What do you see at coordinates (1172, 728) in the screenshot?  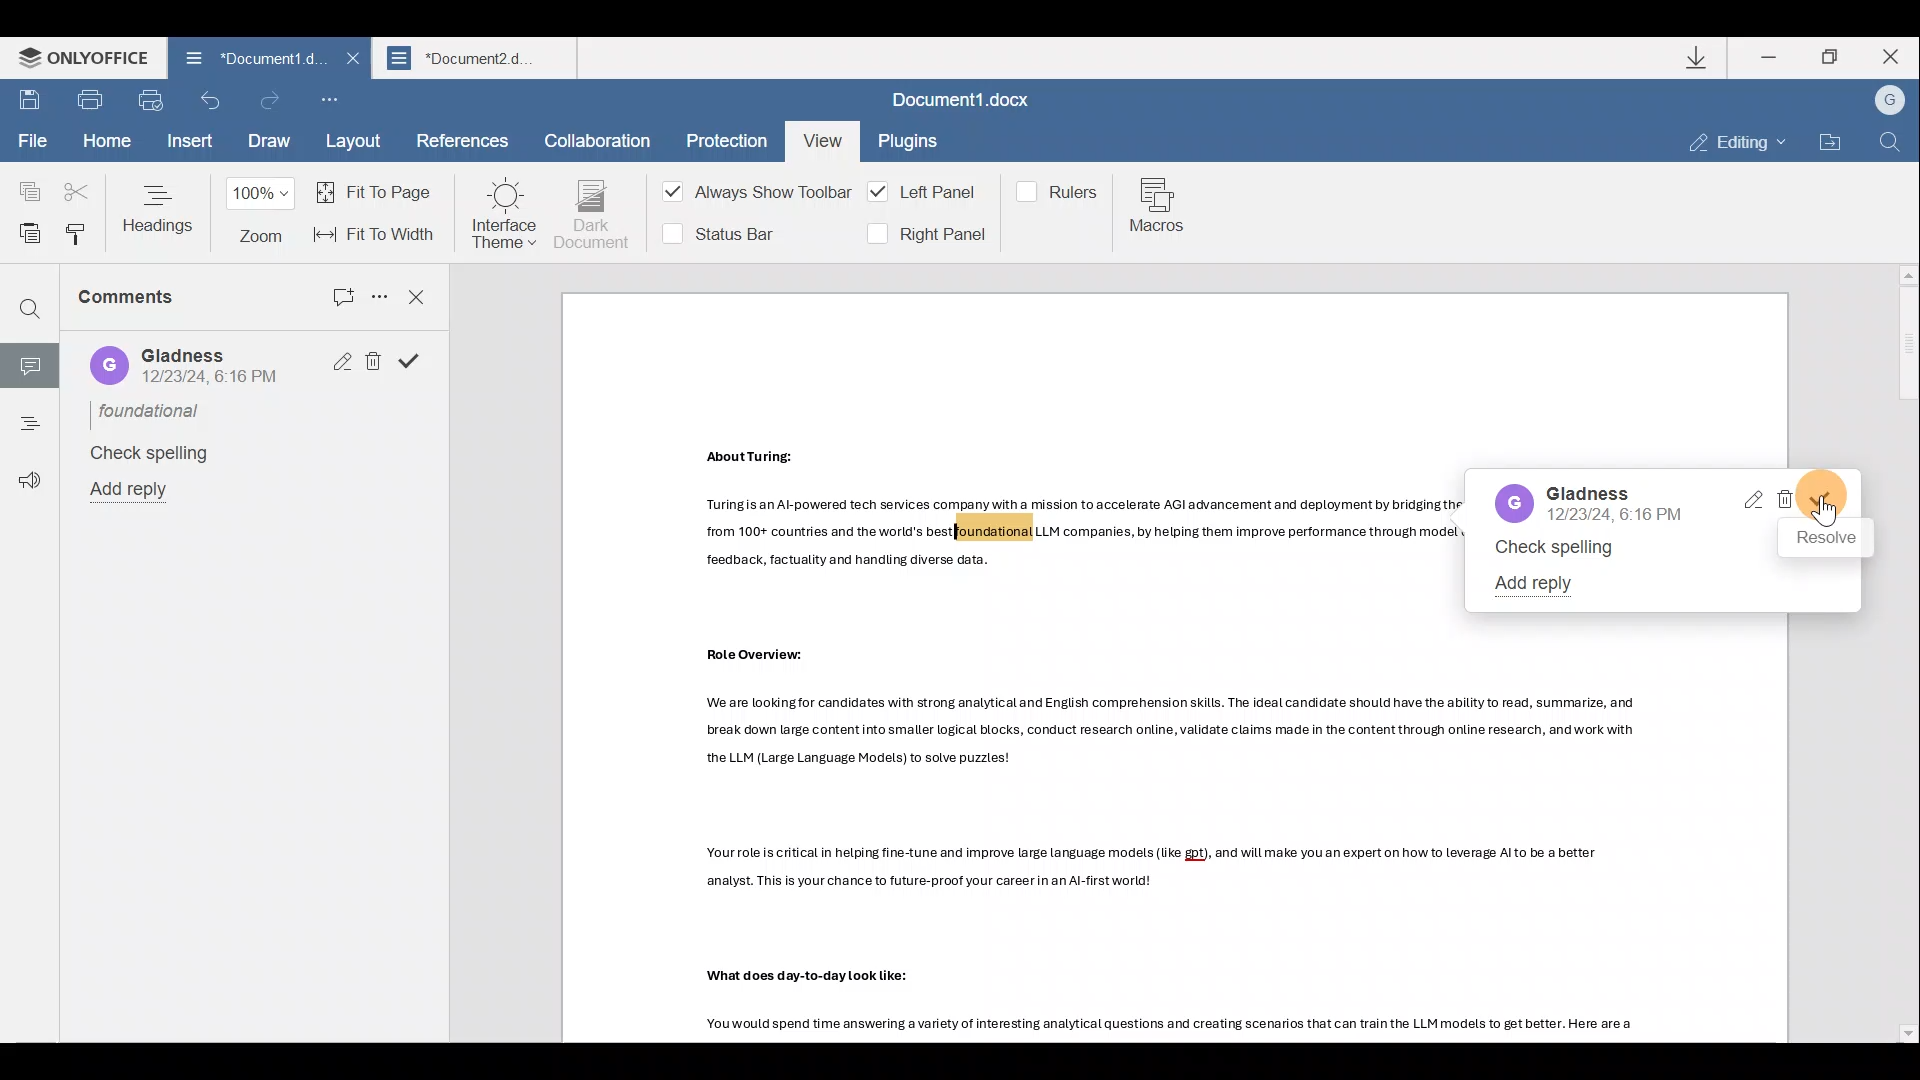 I see `` at bounding box center [1172, 728].